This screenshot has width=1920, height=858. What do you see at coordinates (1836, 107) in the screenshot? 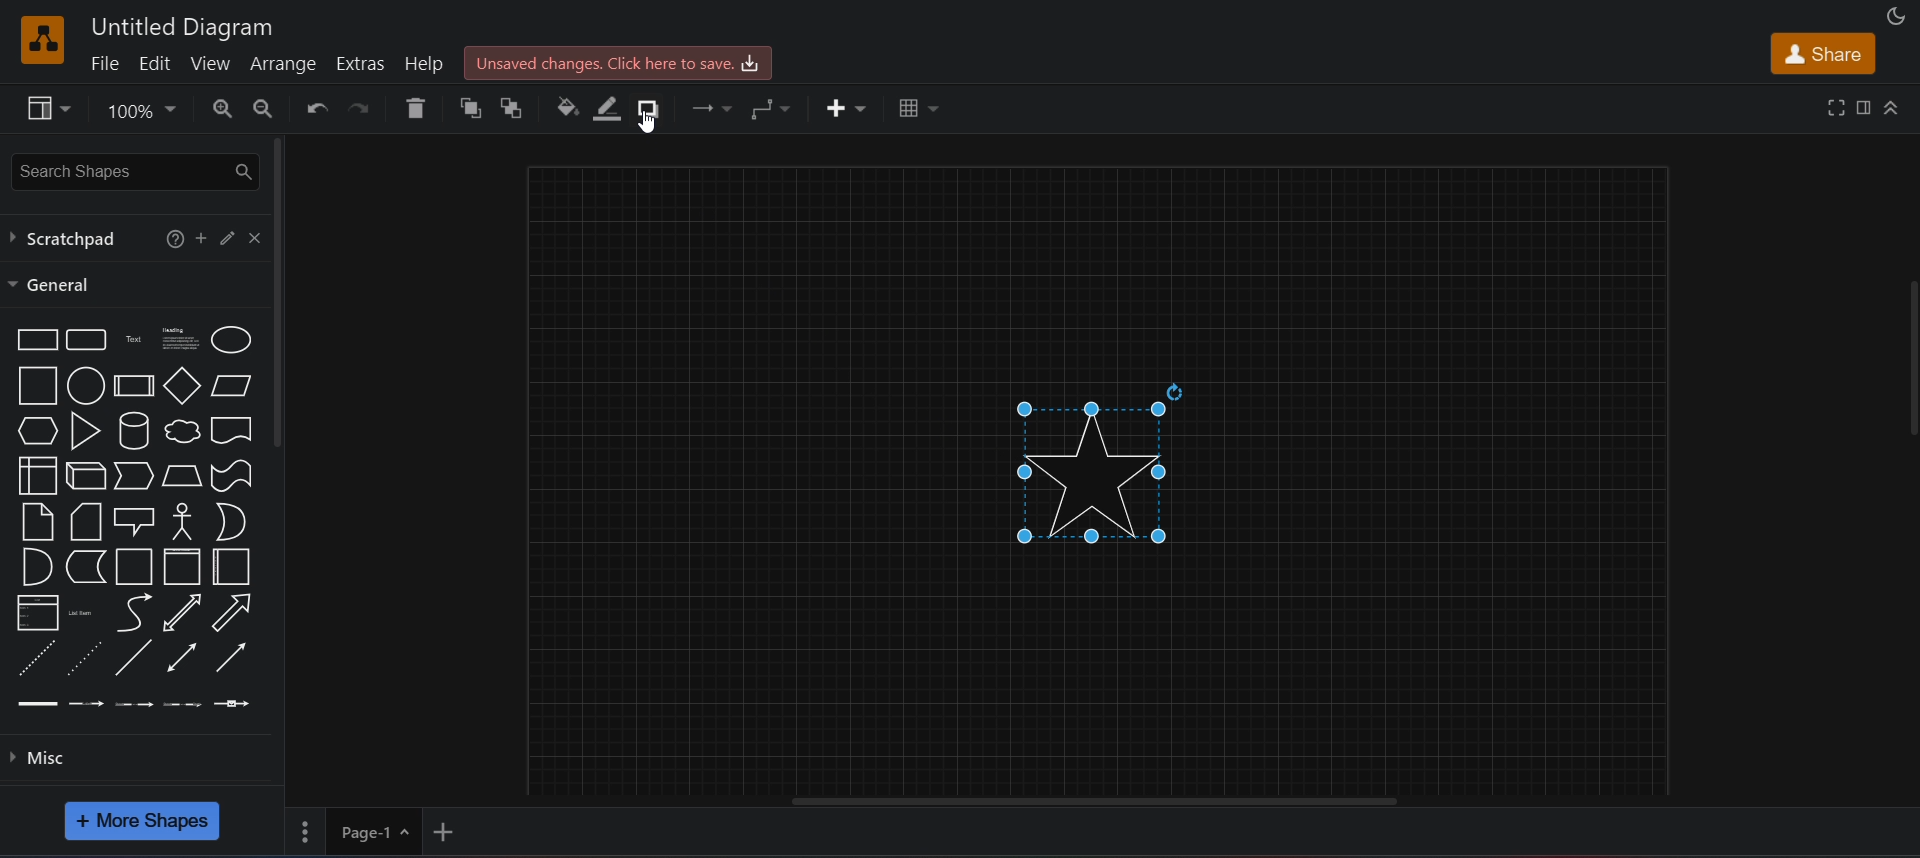
I see `fullscreen` at bounding box center [1836, 107].